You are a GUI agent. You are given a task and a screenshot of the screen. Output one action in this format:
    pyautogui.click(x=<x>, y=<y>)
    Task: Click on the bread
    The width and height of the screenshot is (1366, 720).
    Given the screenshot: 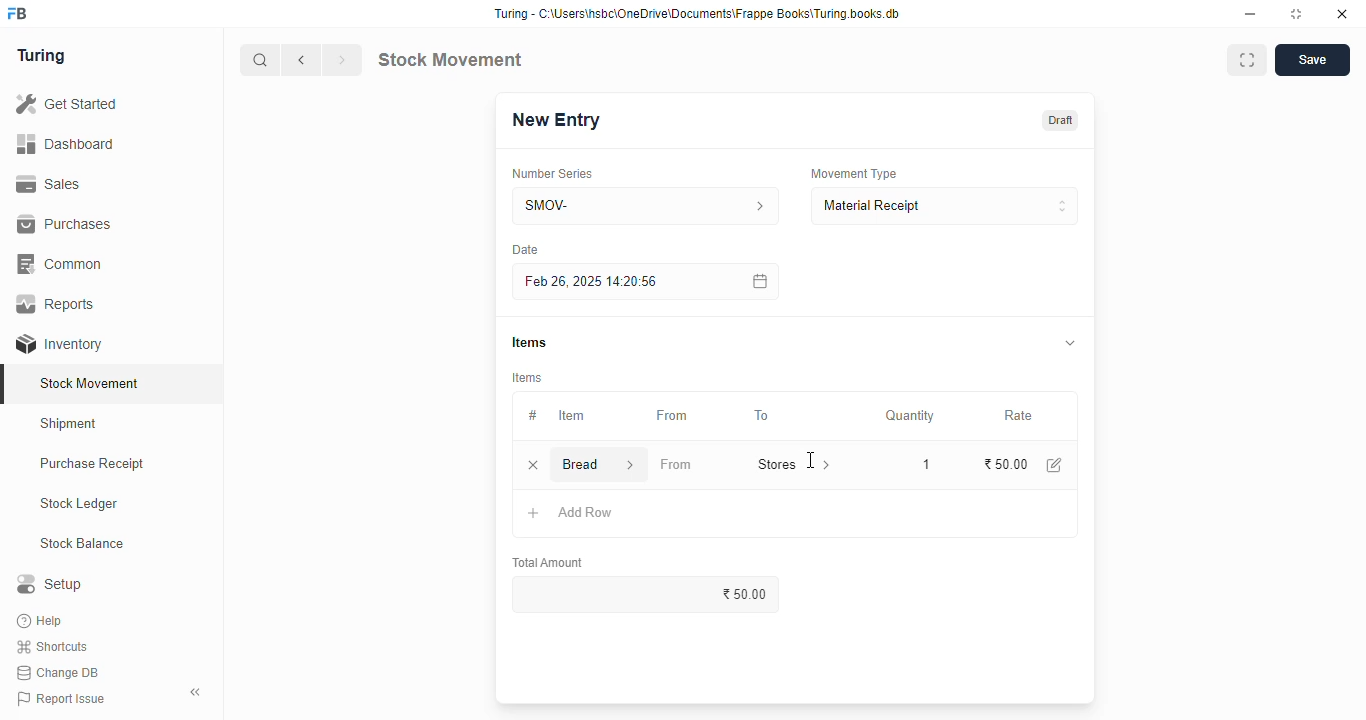 What is the action you would take?
    pyautogui.click(x=583, y=463)
    